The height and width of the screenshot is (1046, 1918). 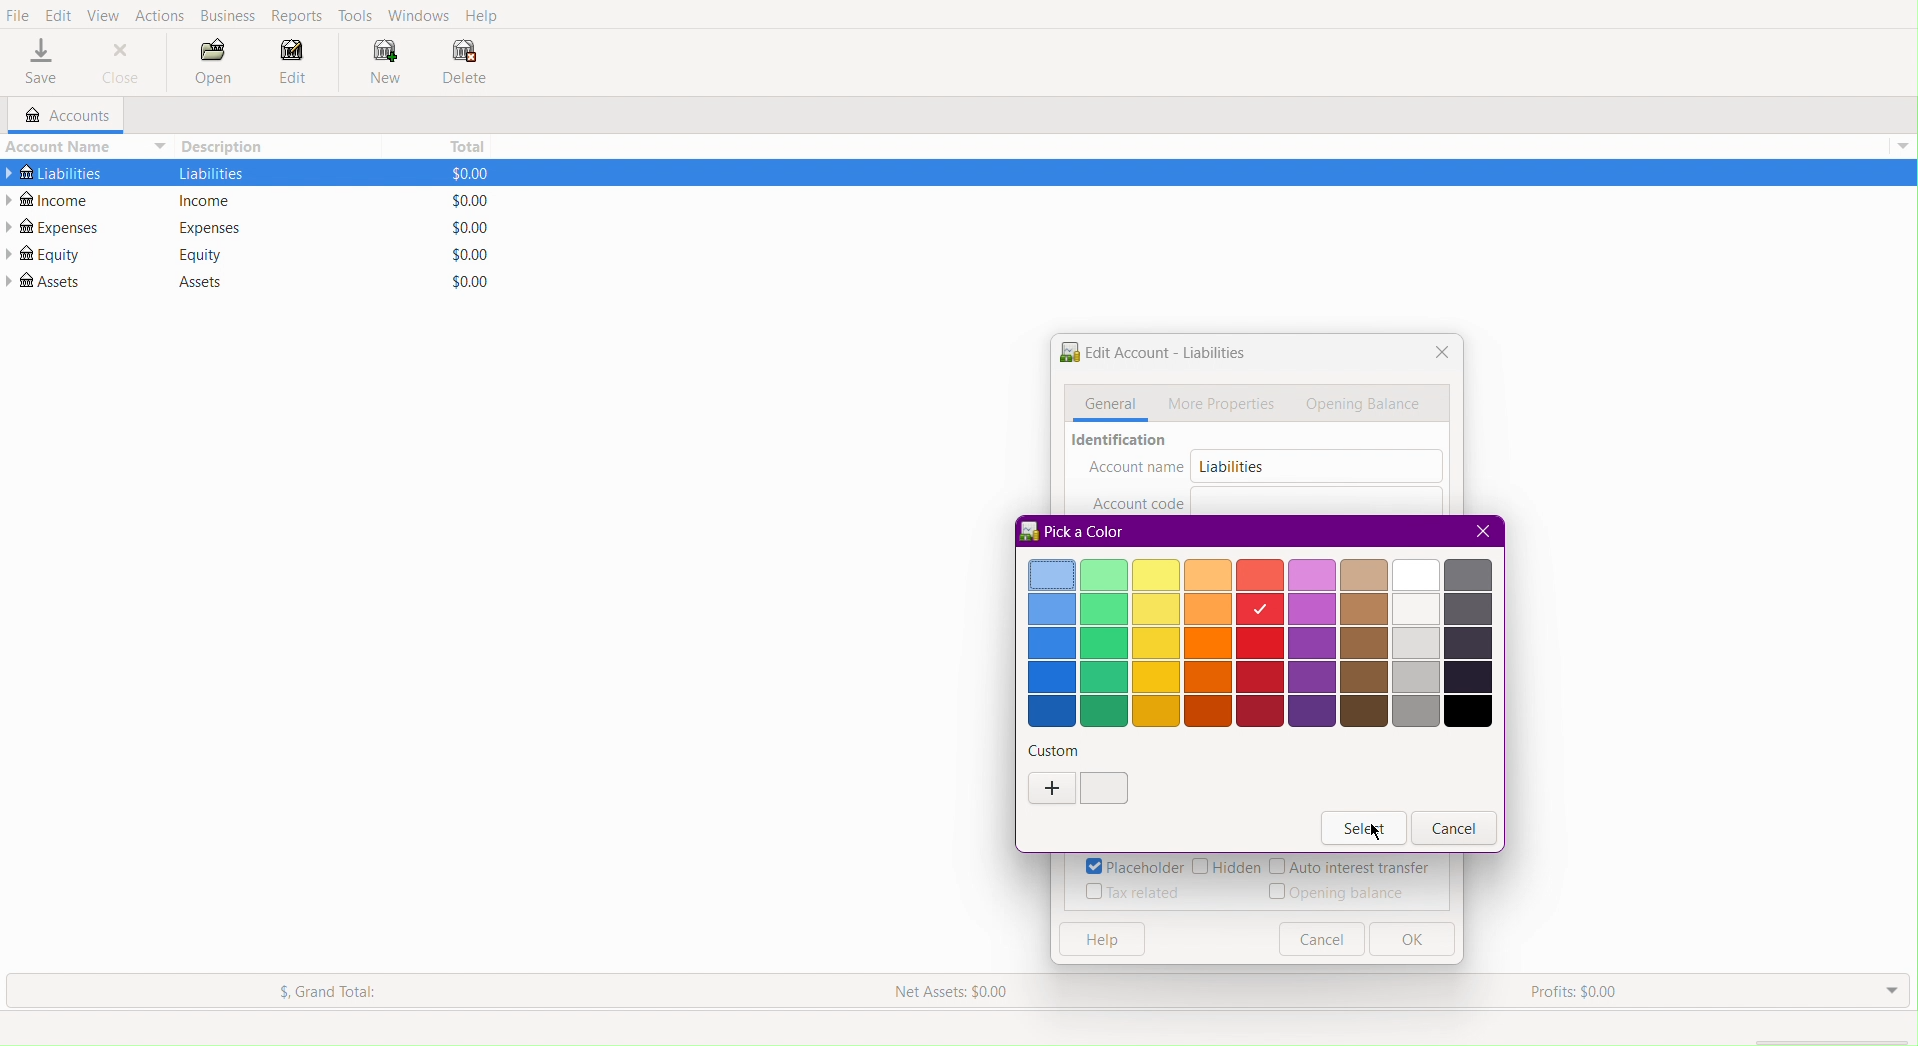 I want to click on $0.00, so click(x=461, y=172).